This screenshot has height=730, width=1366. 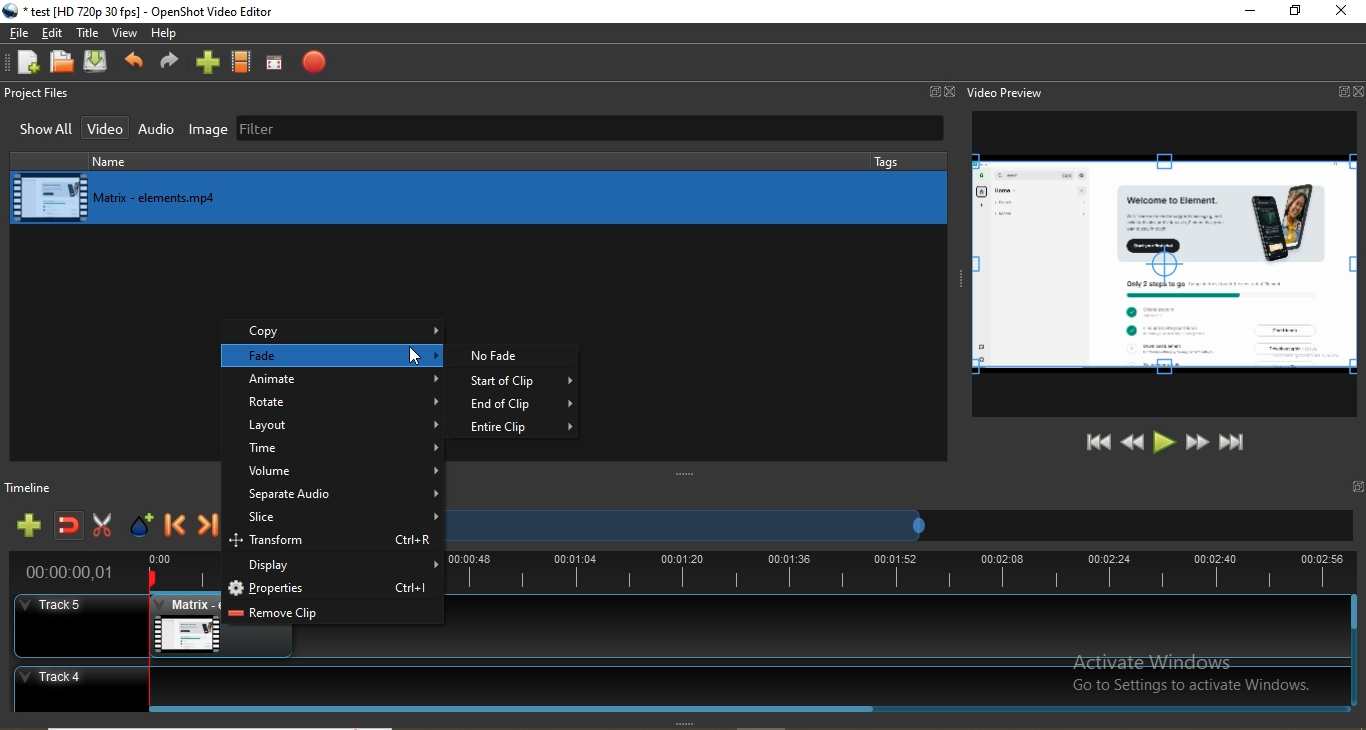 I want to click on media library, so click(x=479, y=196).